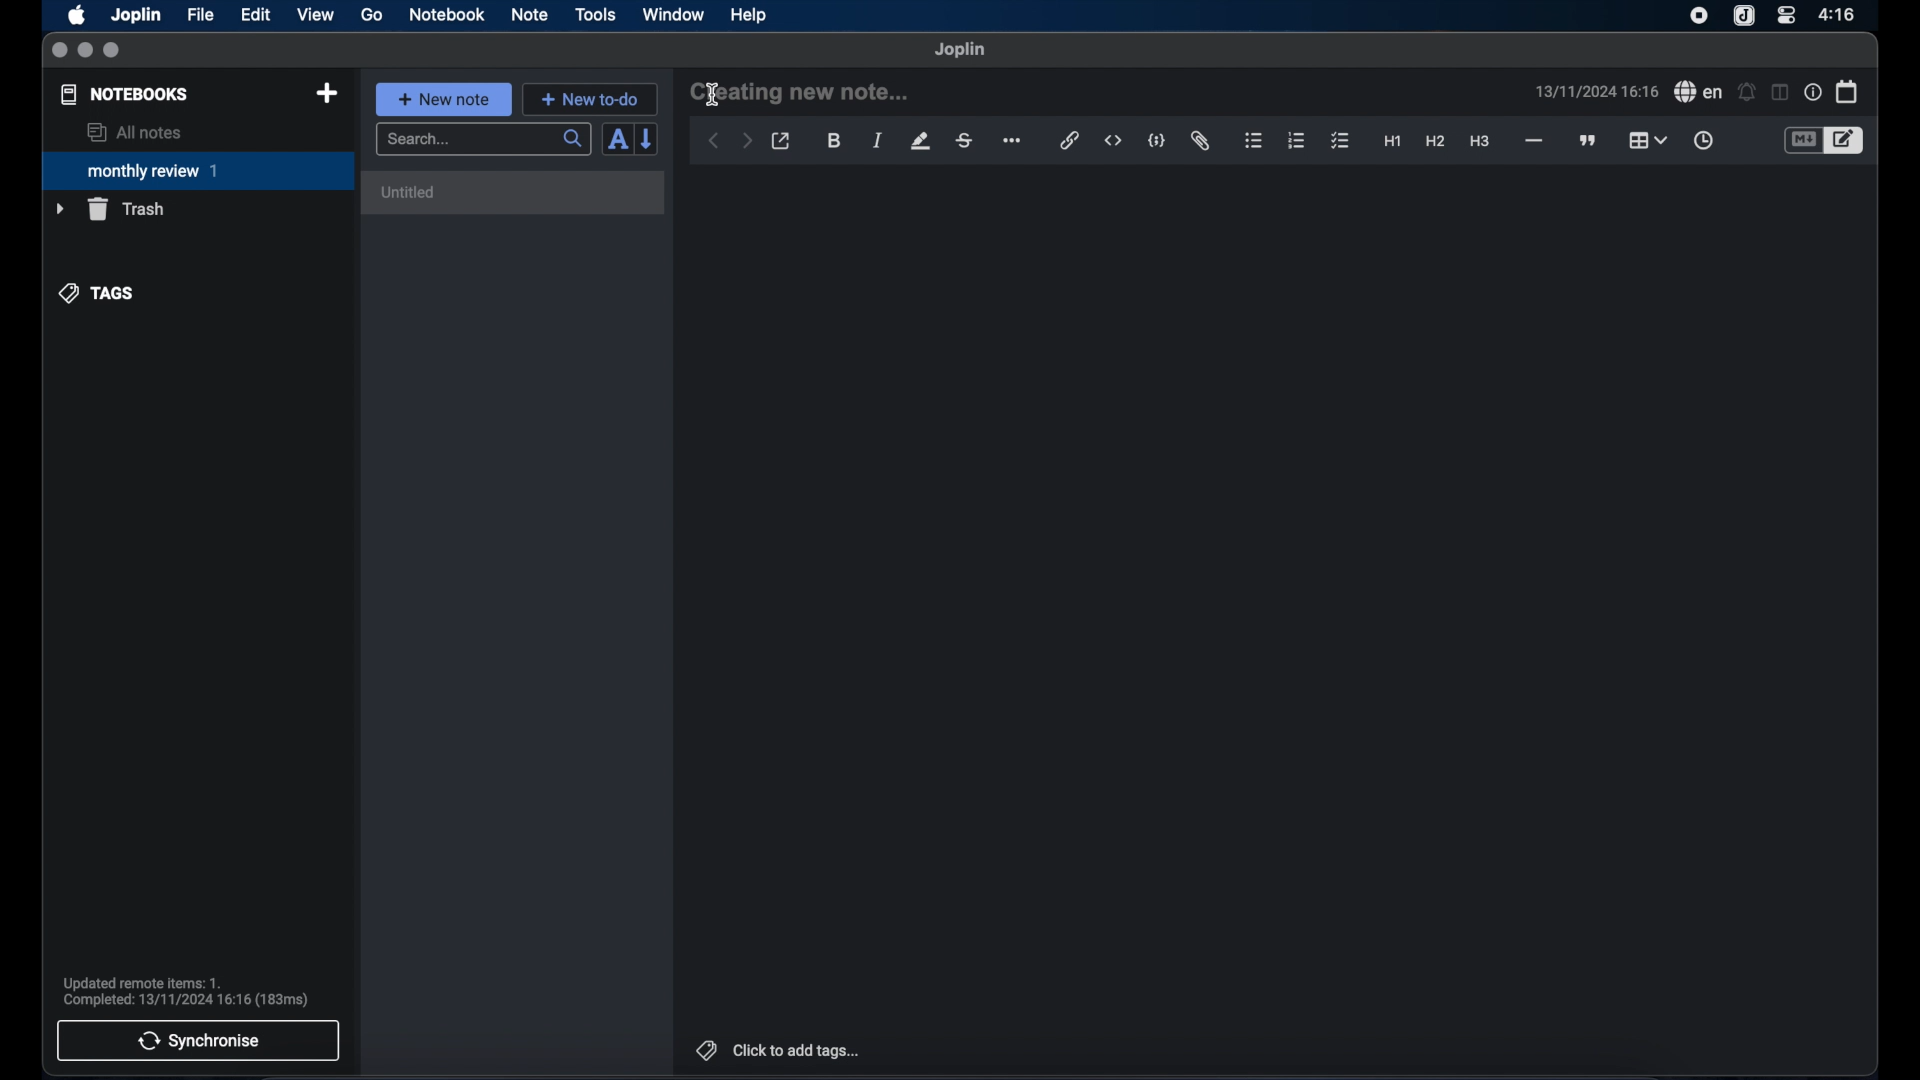  What do you see at coordinates (780, 1050) in the screenshot?
I see `click to add tags` at bounding box center [780, 1050].